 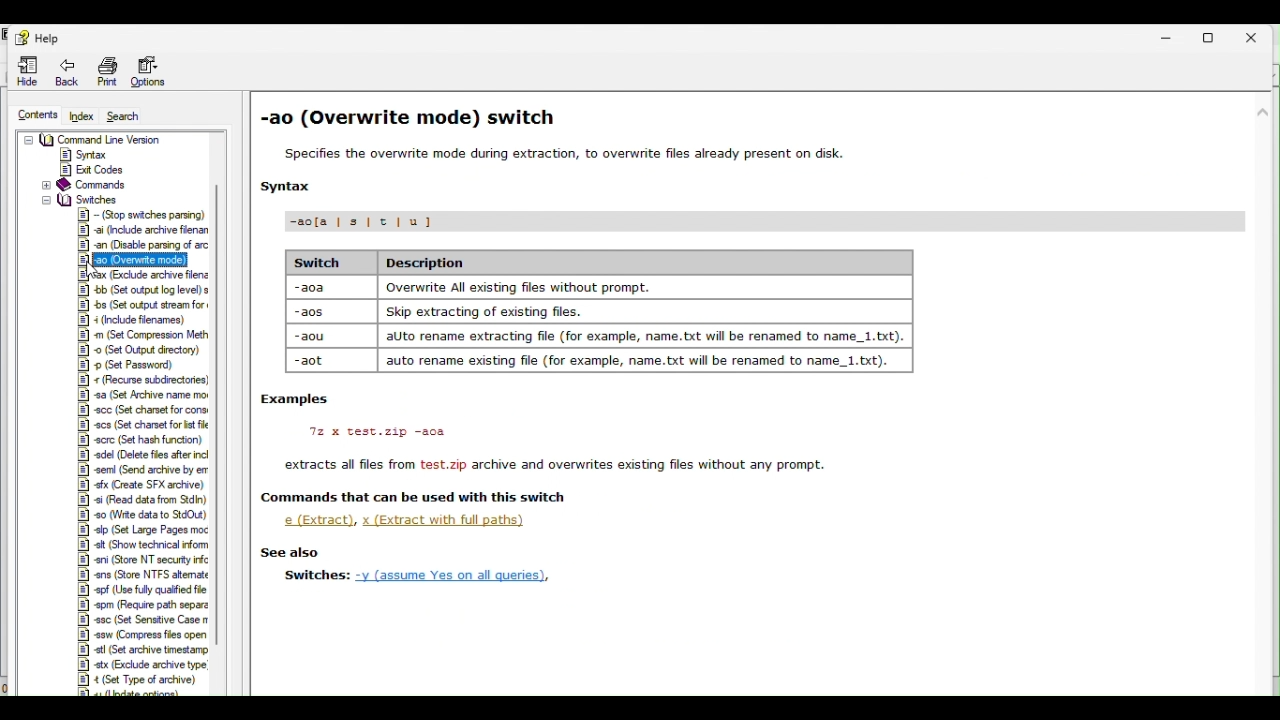 I want to click on 8] © (Set Password), so click(x=132, y=365).